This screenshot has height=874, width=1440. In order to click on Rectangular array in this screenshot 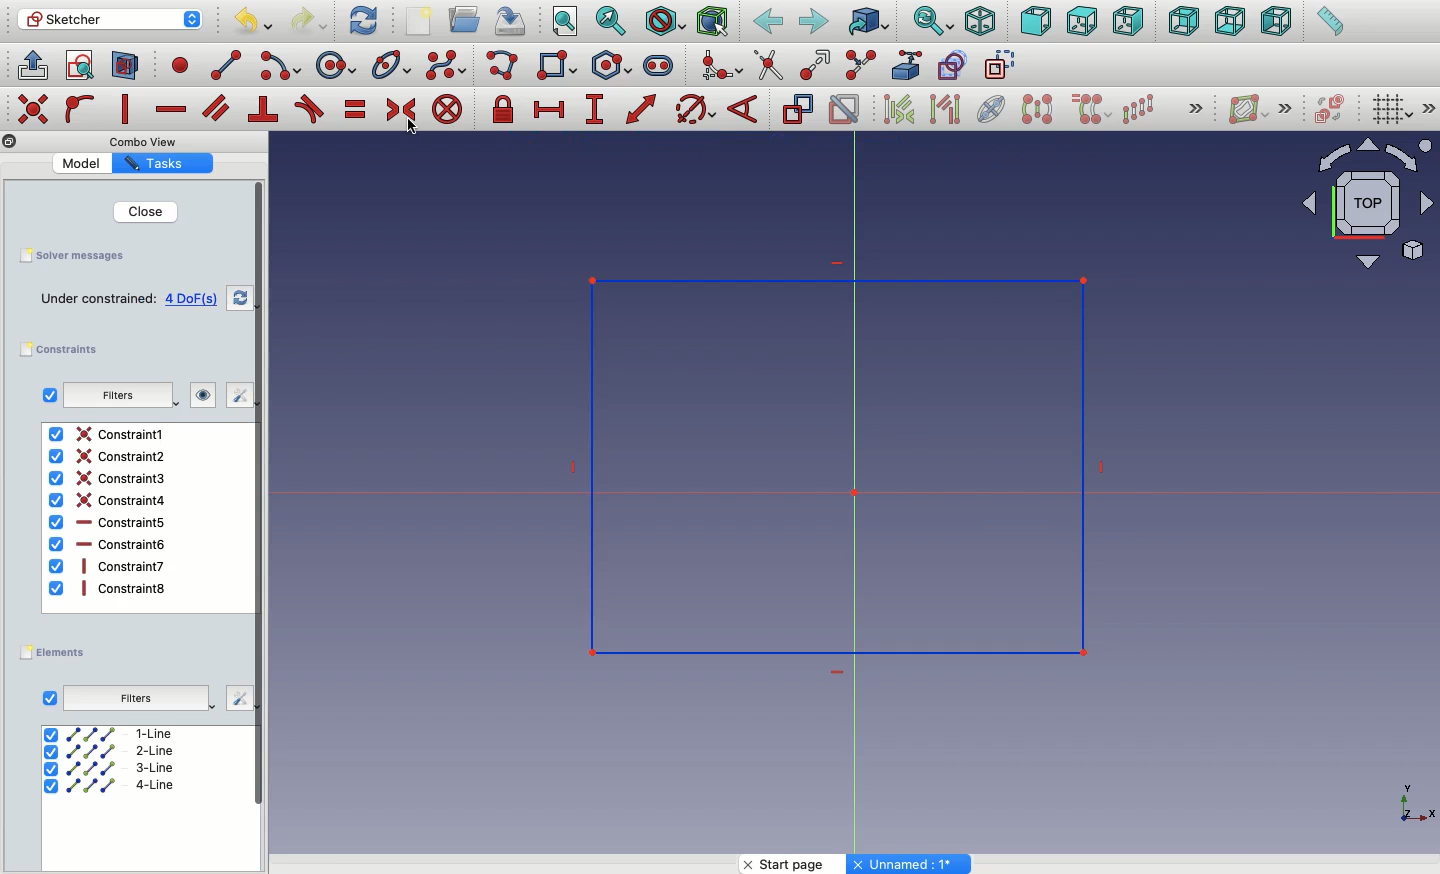, I will do `click(1140, 109)`.